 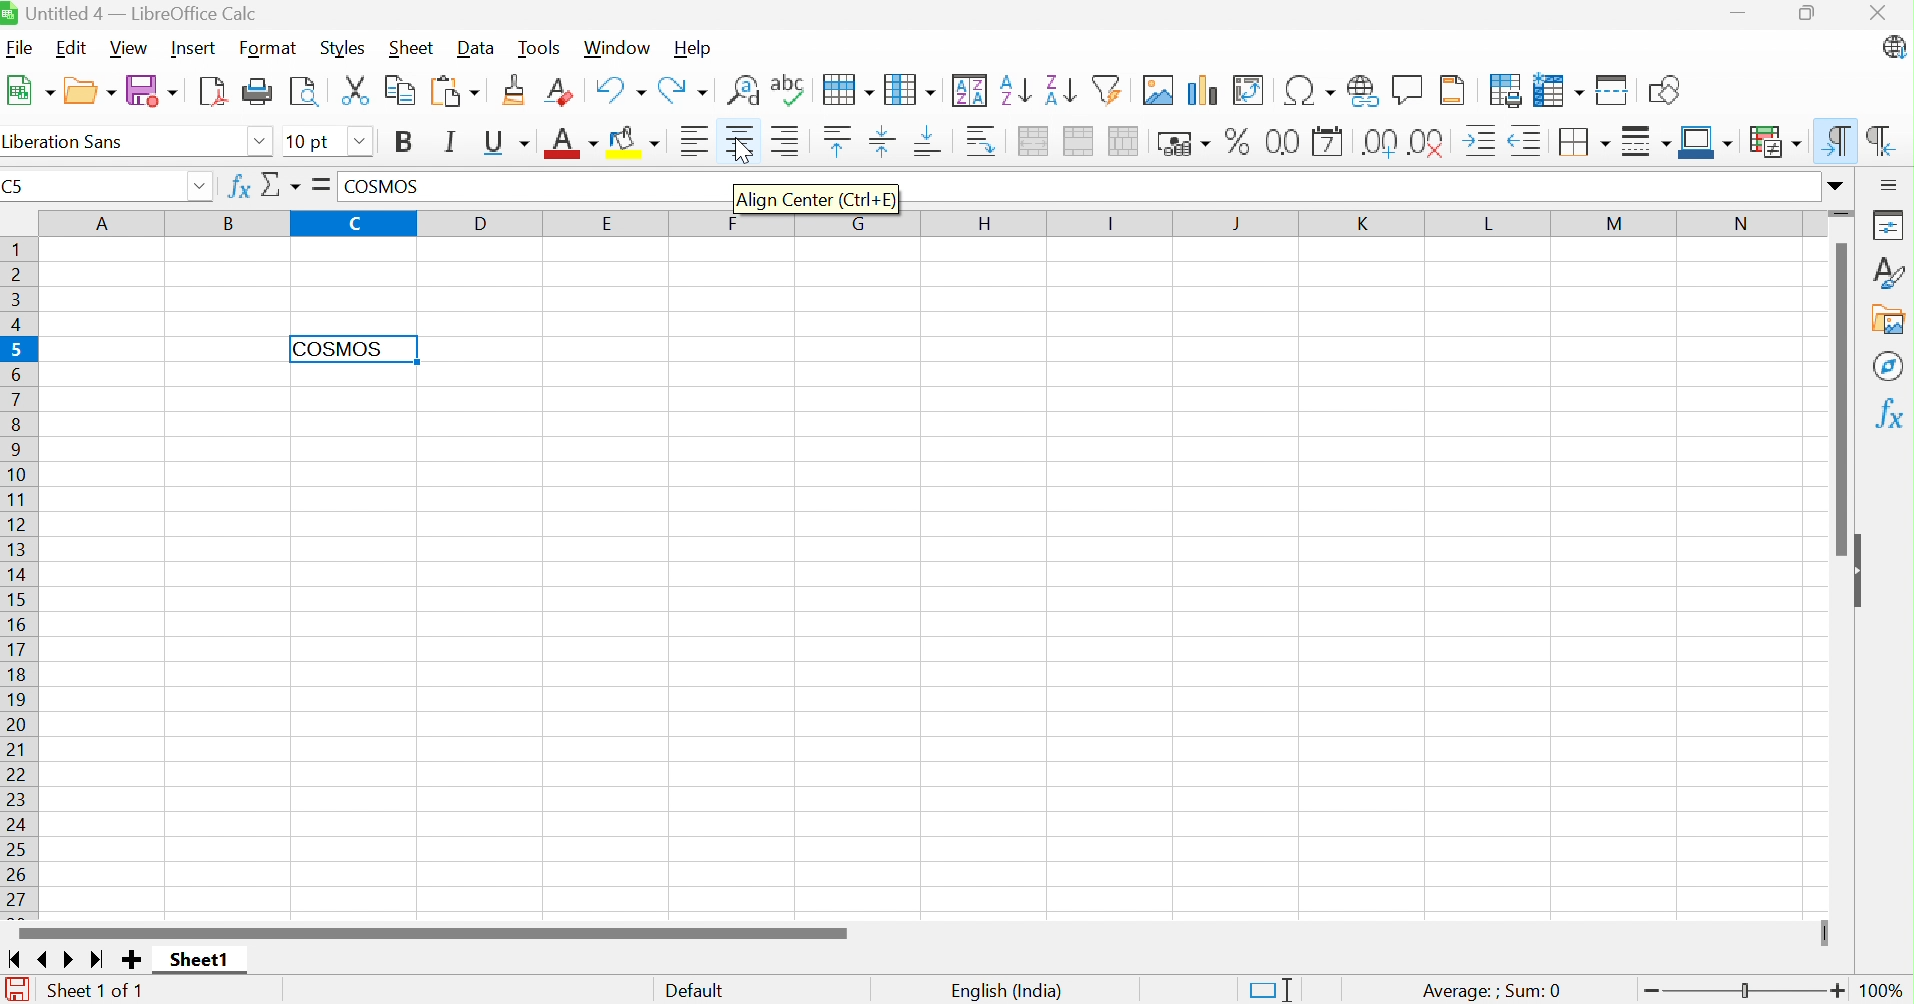 What do you see at coordinates (17, 577) in the screenshot?
I see `Row Number` at bounding box center [17, 577].